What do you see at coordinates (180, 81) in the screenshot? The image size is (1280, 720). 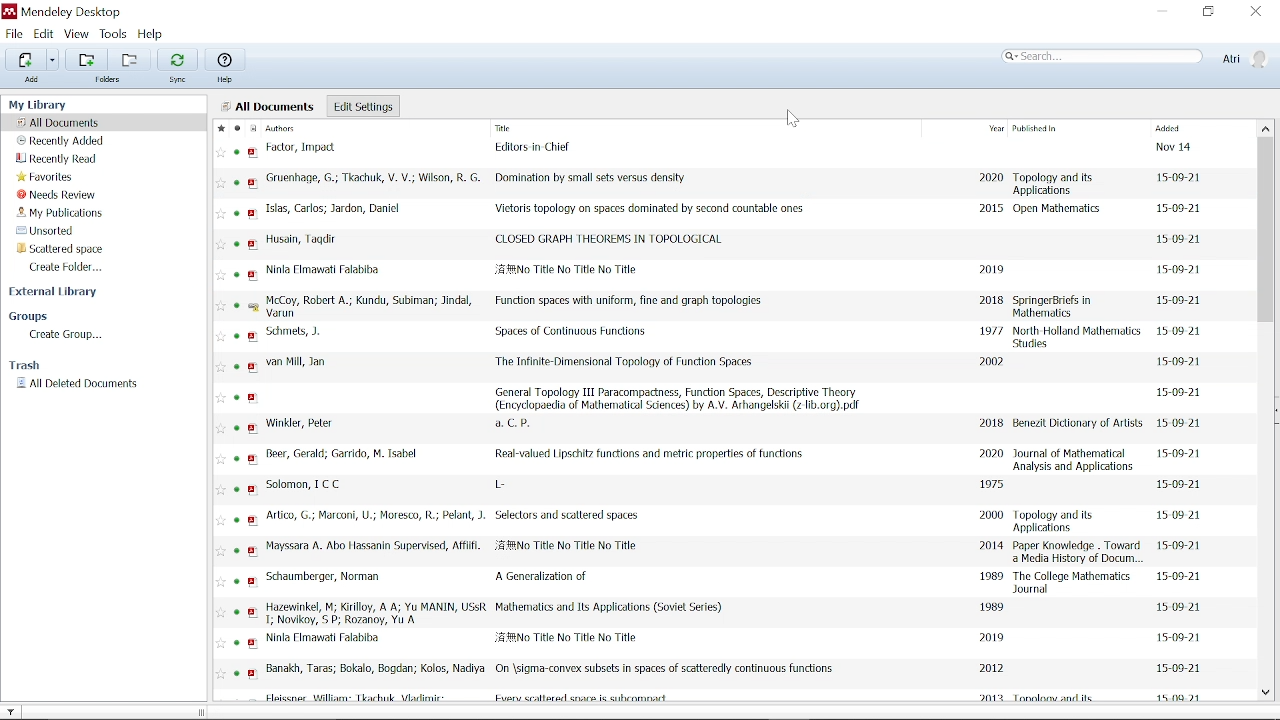 I see `sync` at bounding box center [180, 81].